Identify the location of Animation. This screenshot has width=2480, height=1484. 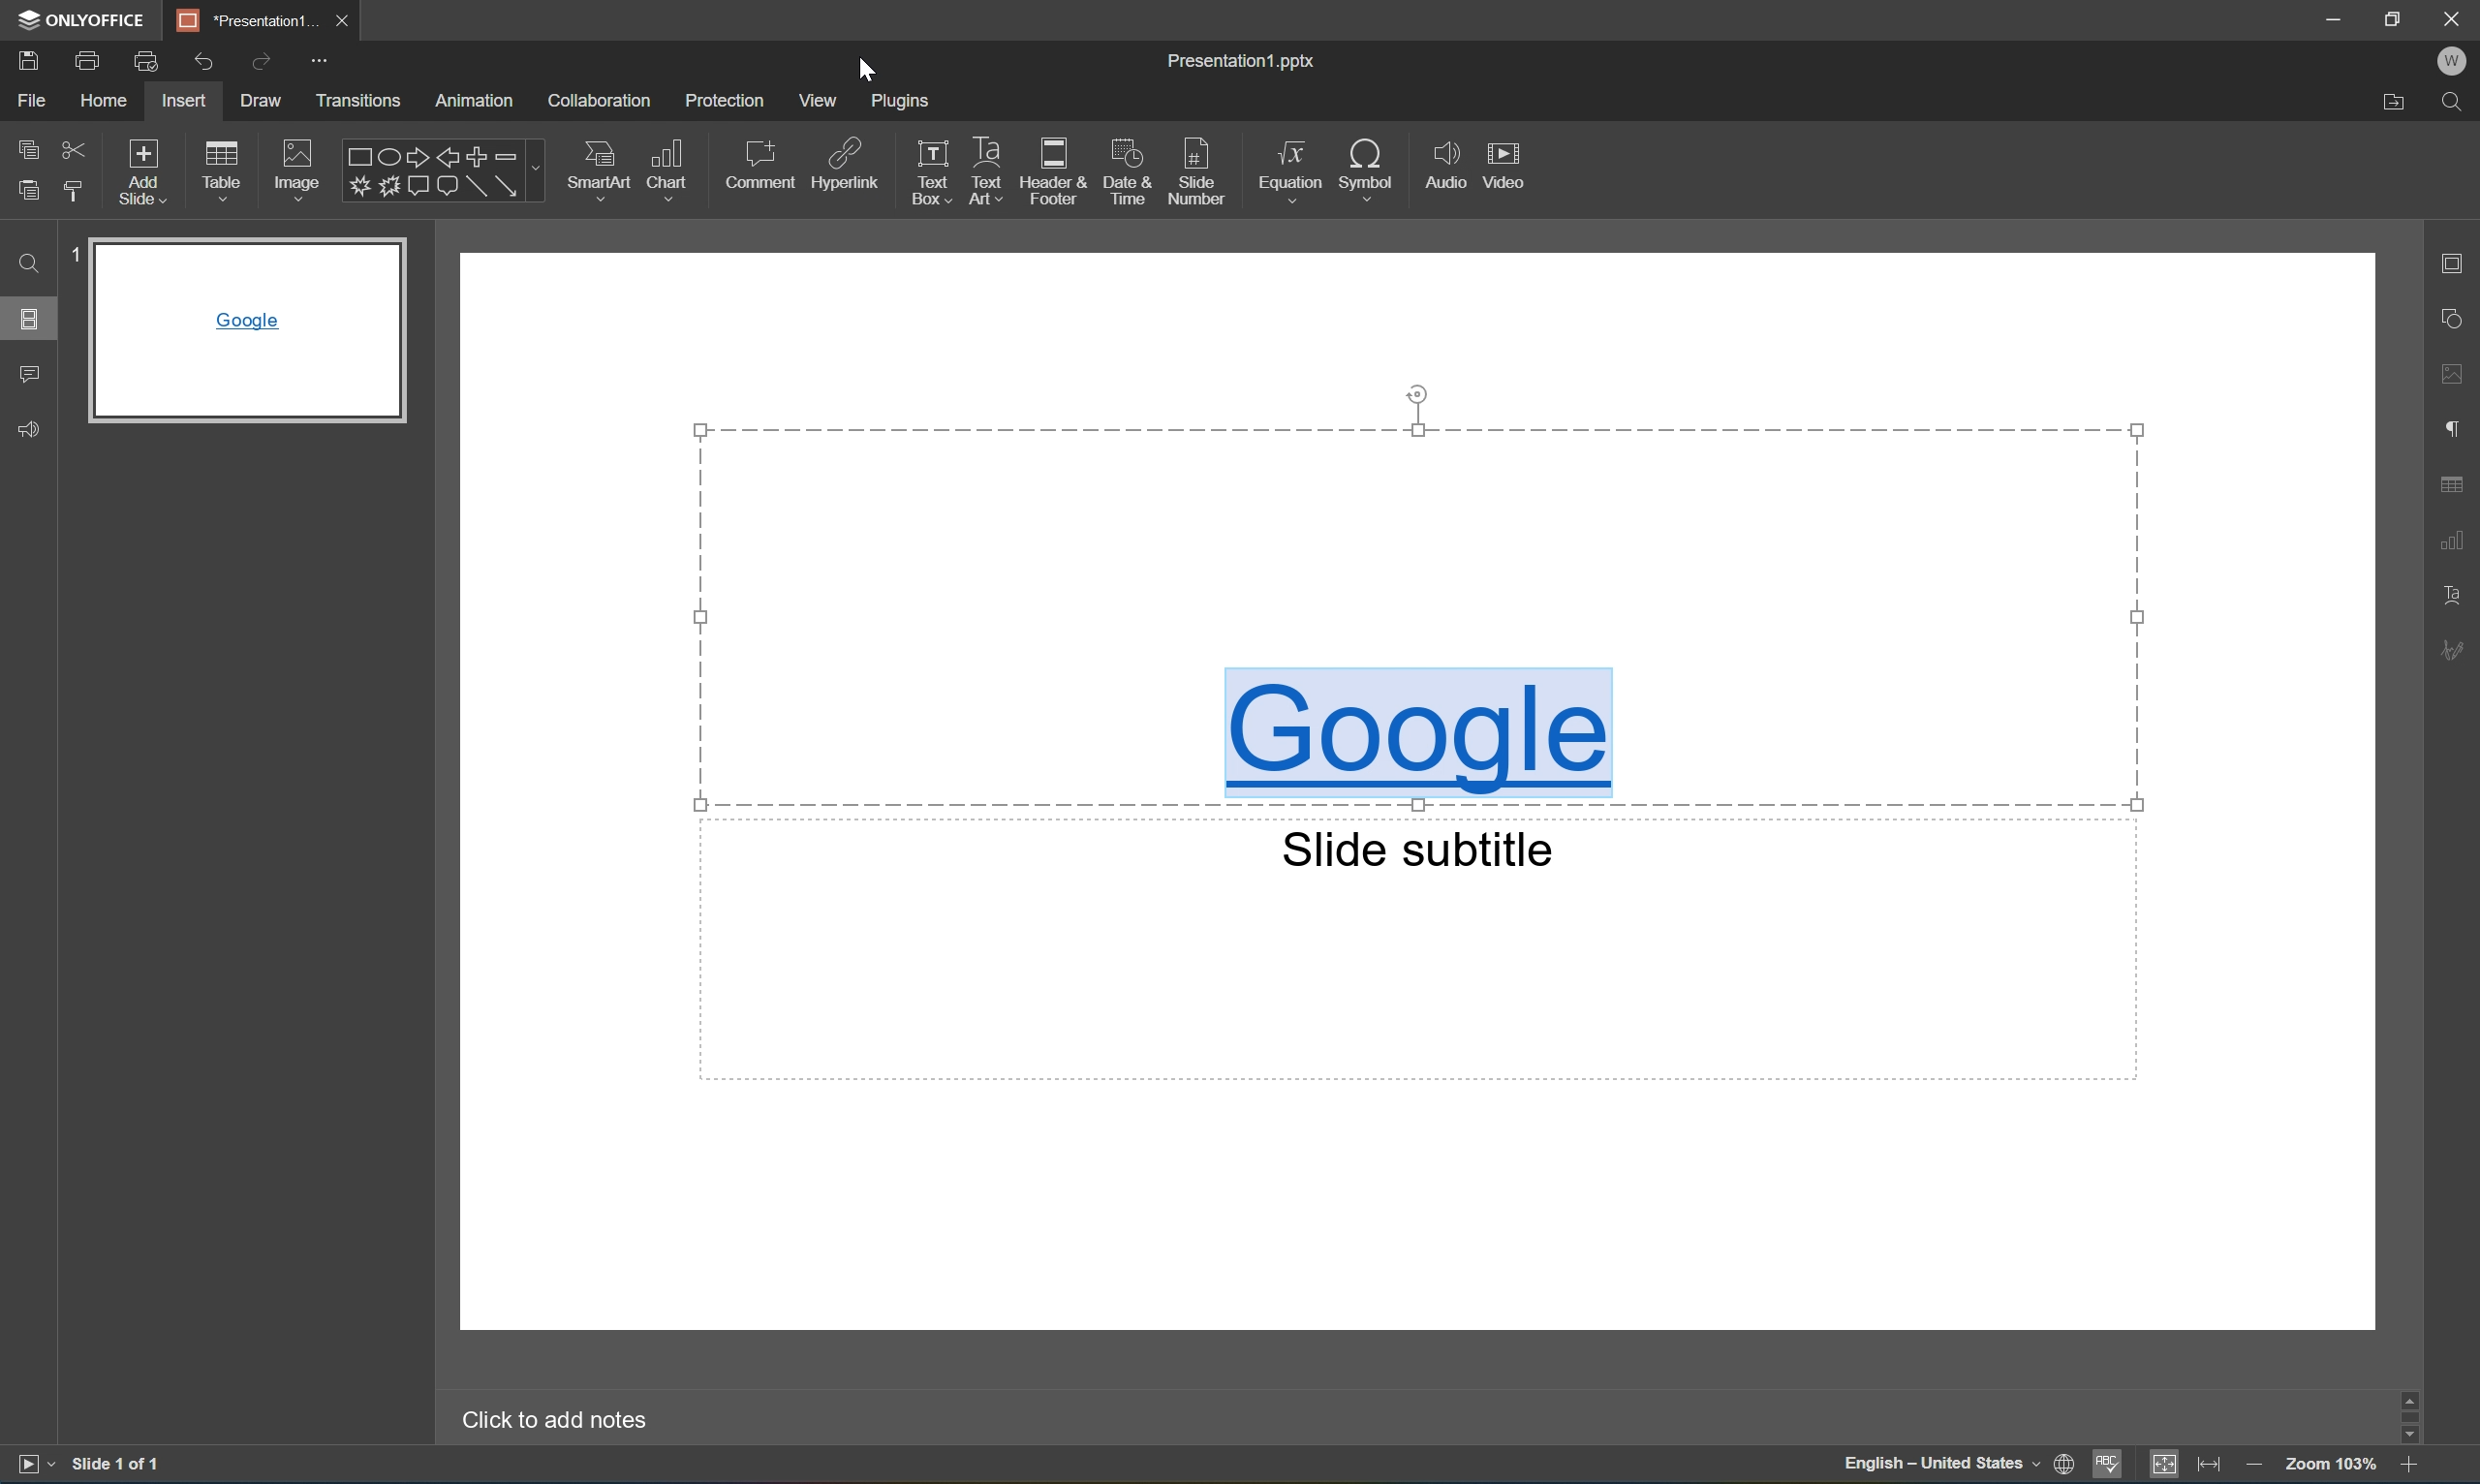
(481, 101).